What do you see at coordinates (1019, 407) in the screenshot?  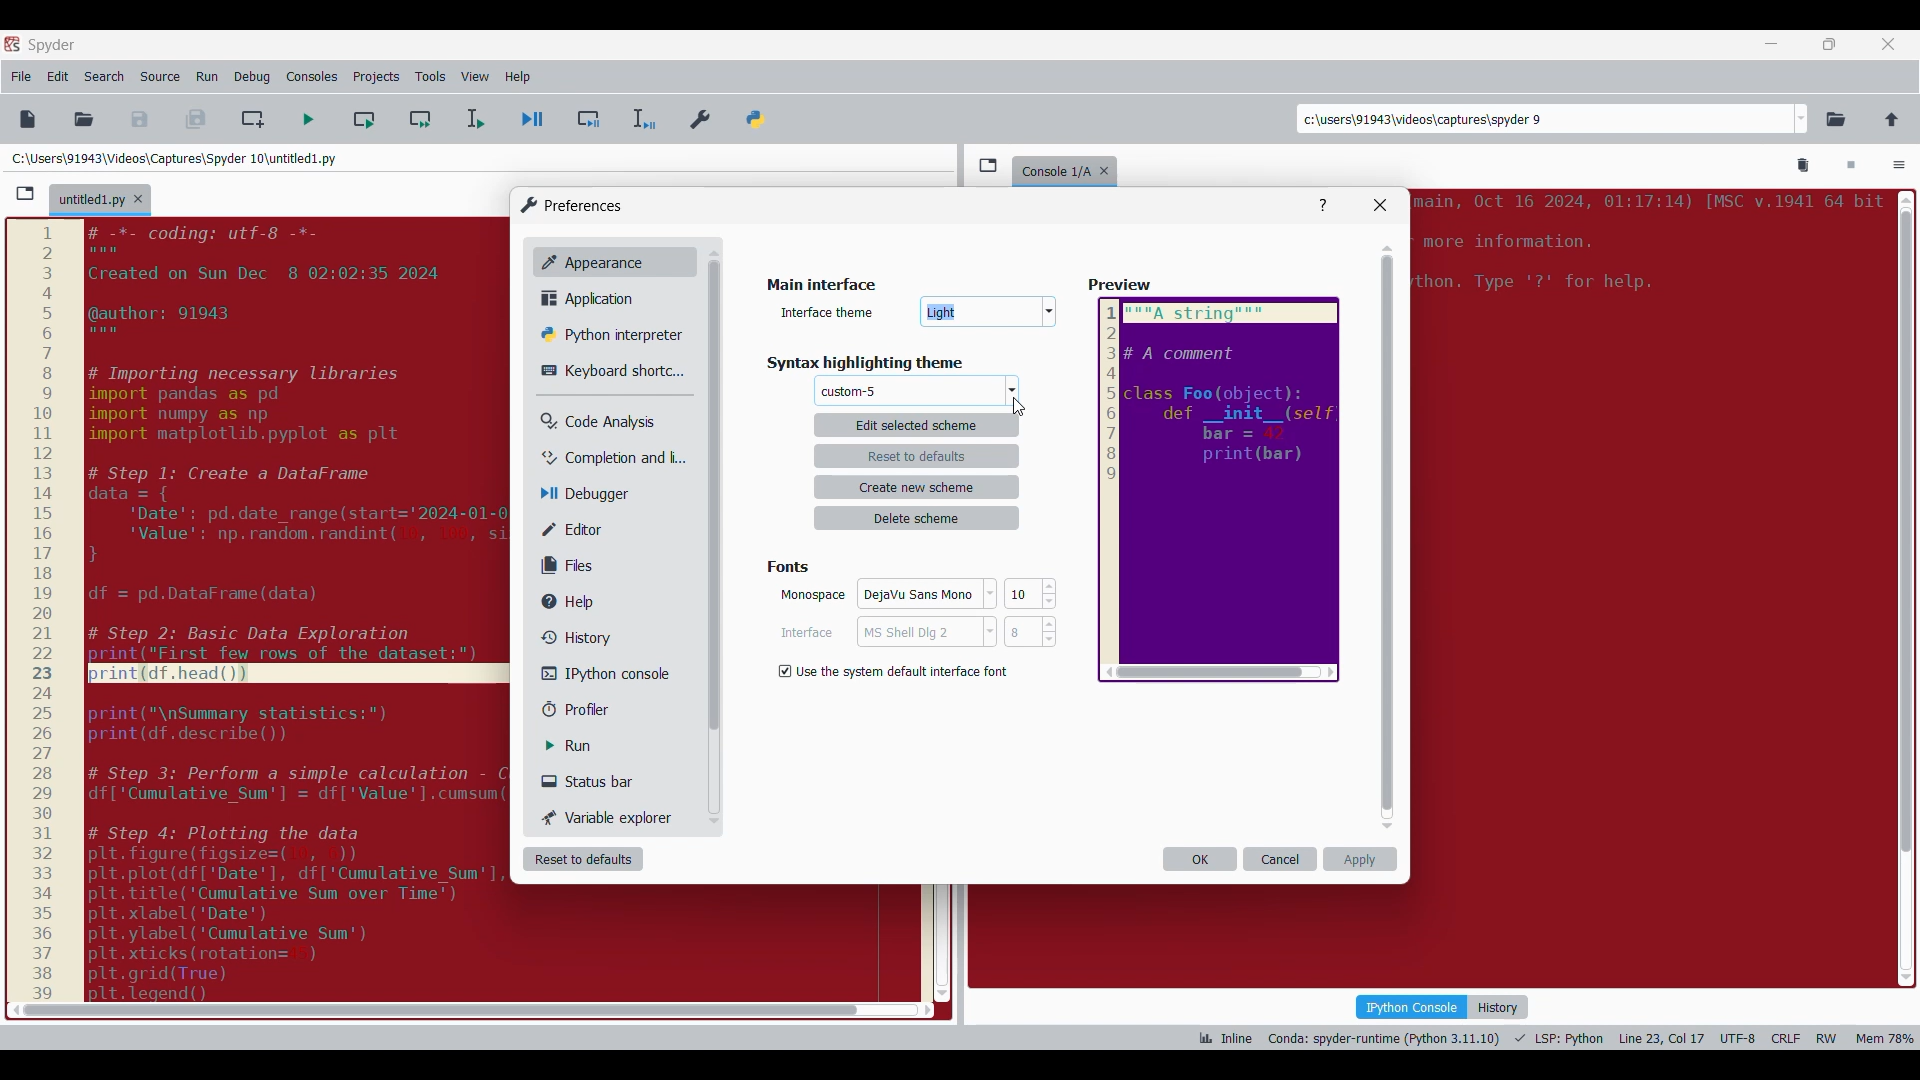 I see `Cursor clicking on theme options` at bounding box center [1019, 407].